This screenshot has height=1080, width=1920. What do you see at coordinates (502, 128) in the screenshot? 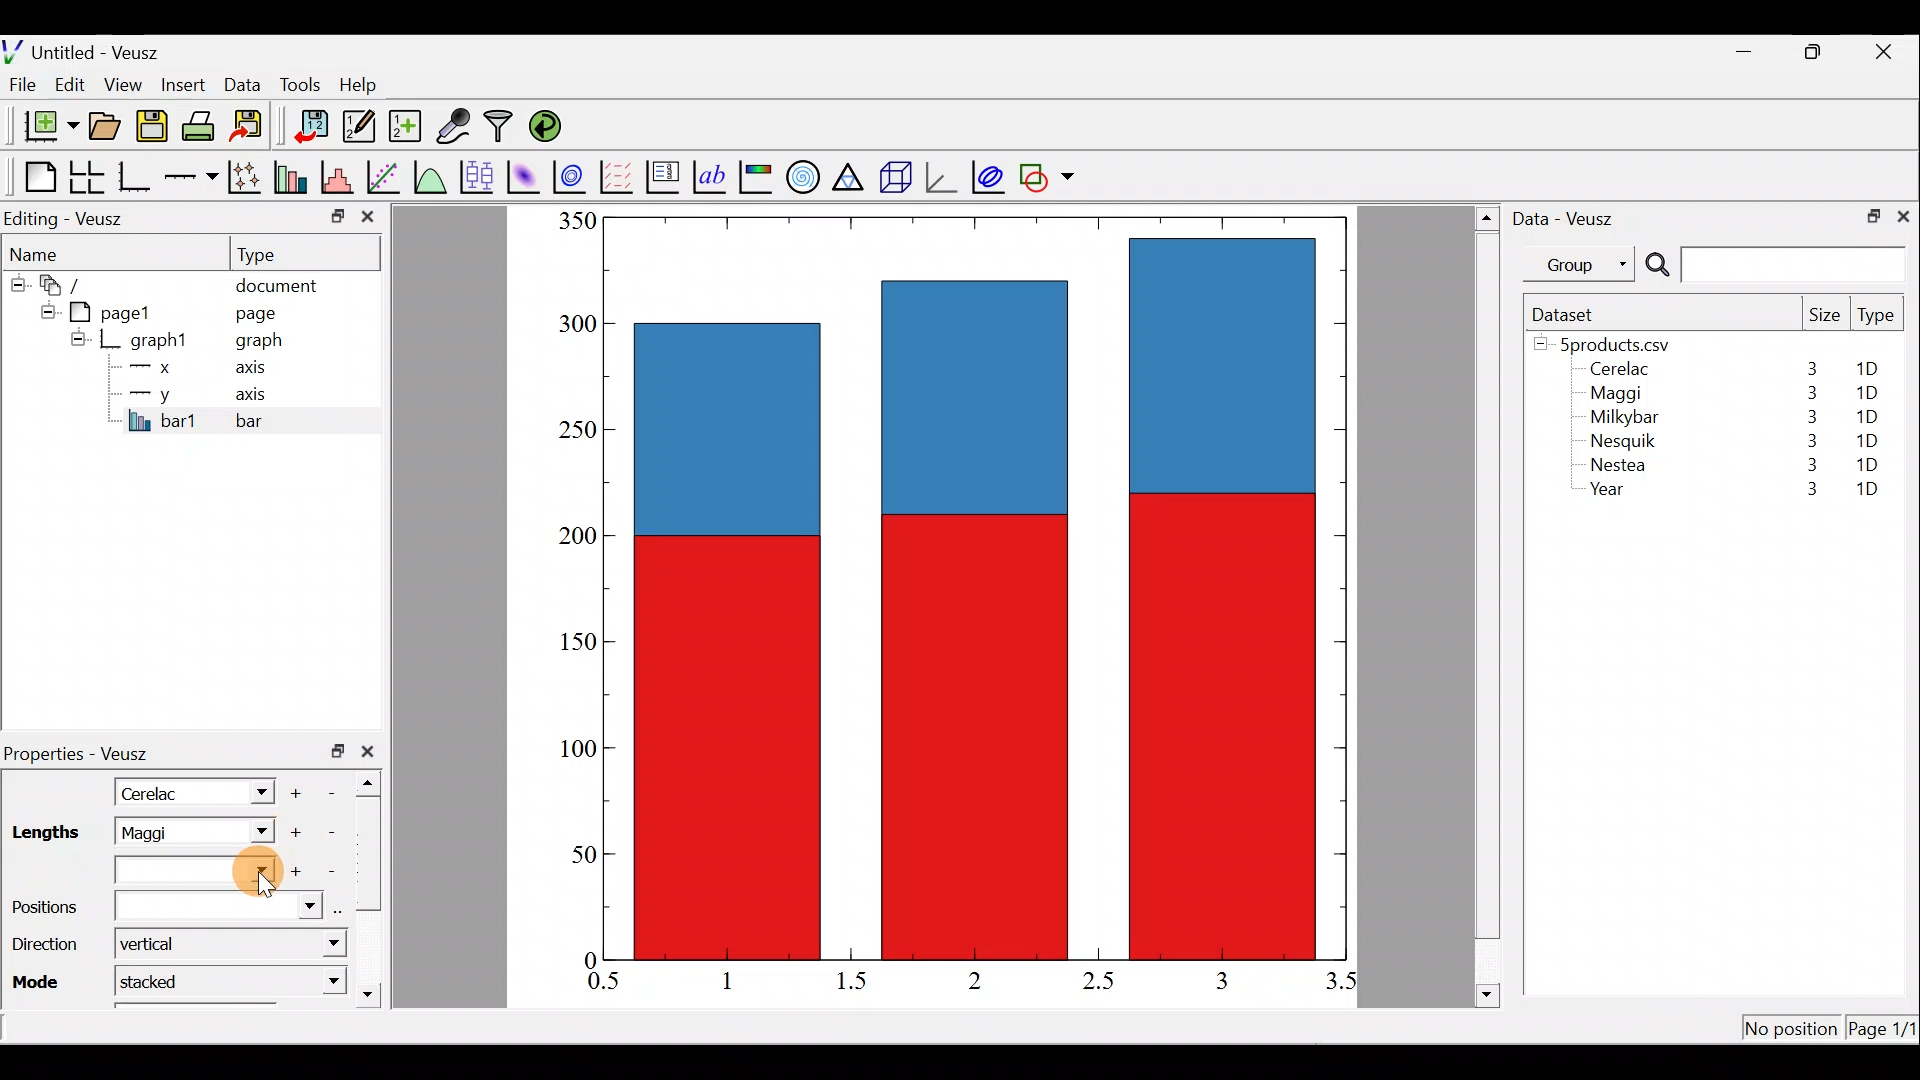
I see `Filter data` at bounding box center [502, 128].